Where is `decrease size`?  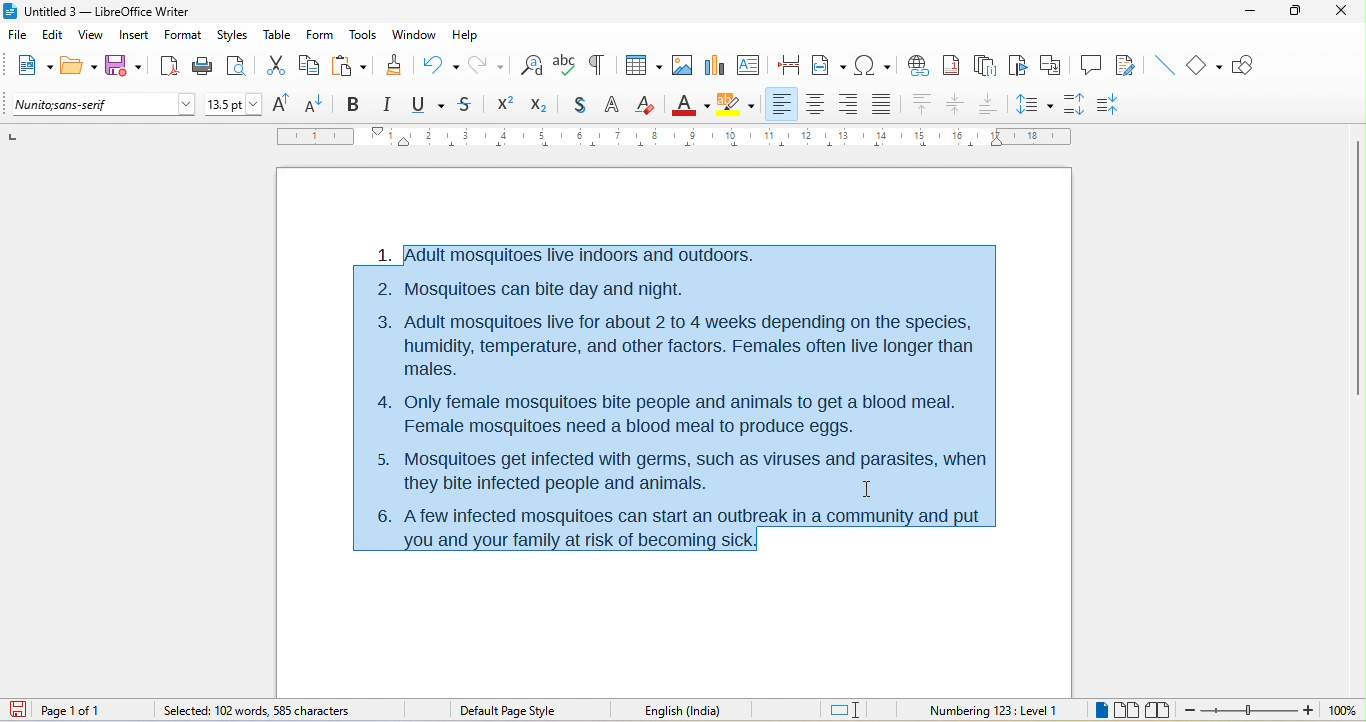
decrease size is located at coordinates (319, 103).